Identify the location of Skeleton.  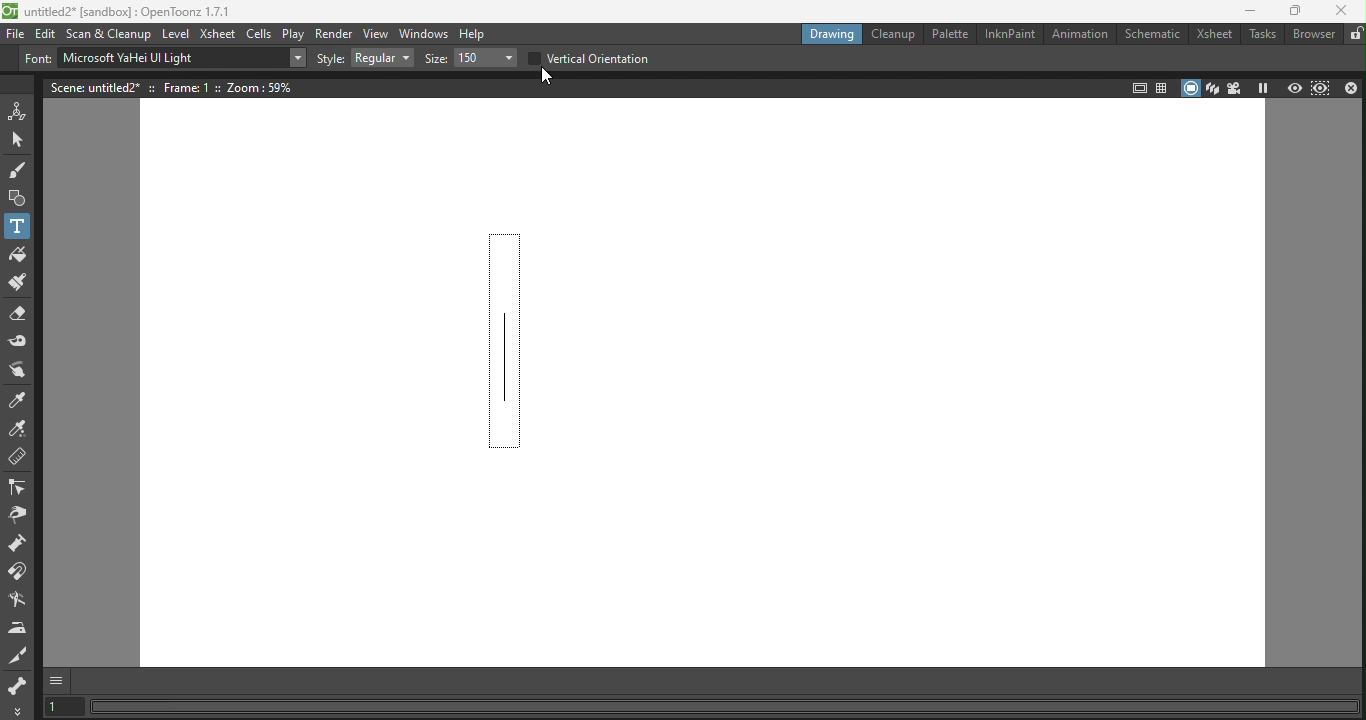
(16, 683).